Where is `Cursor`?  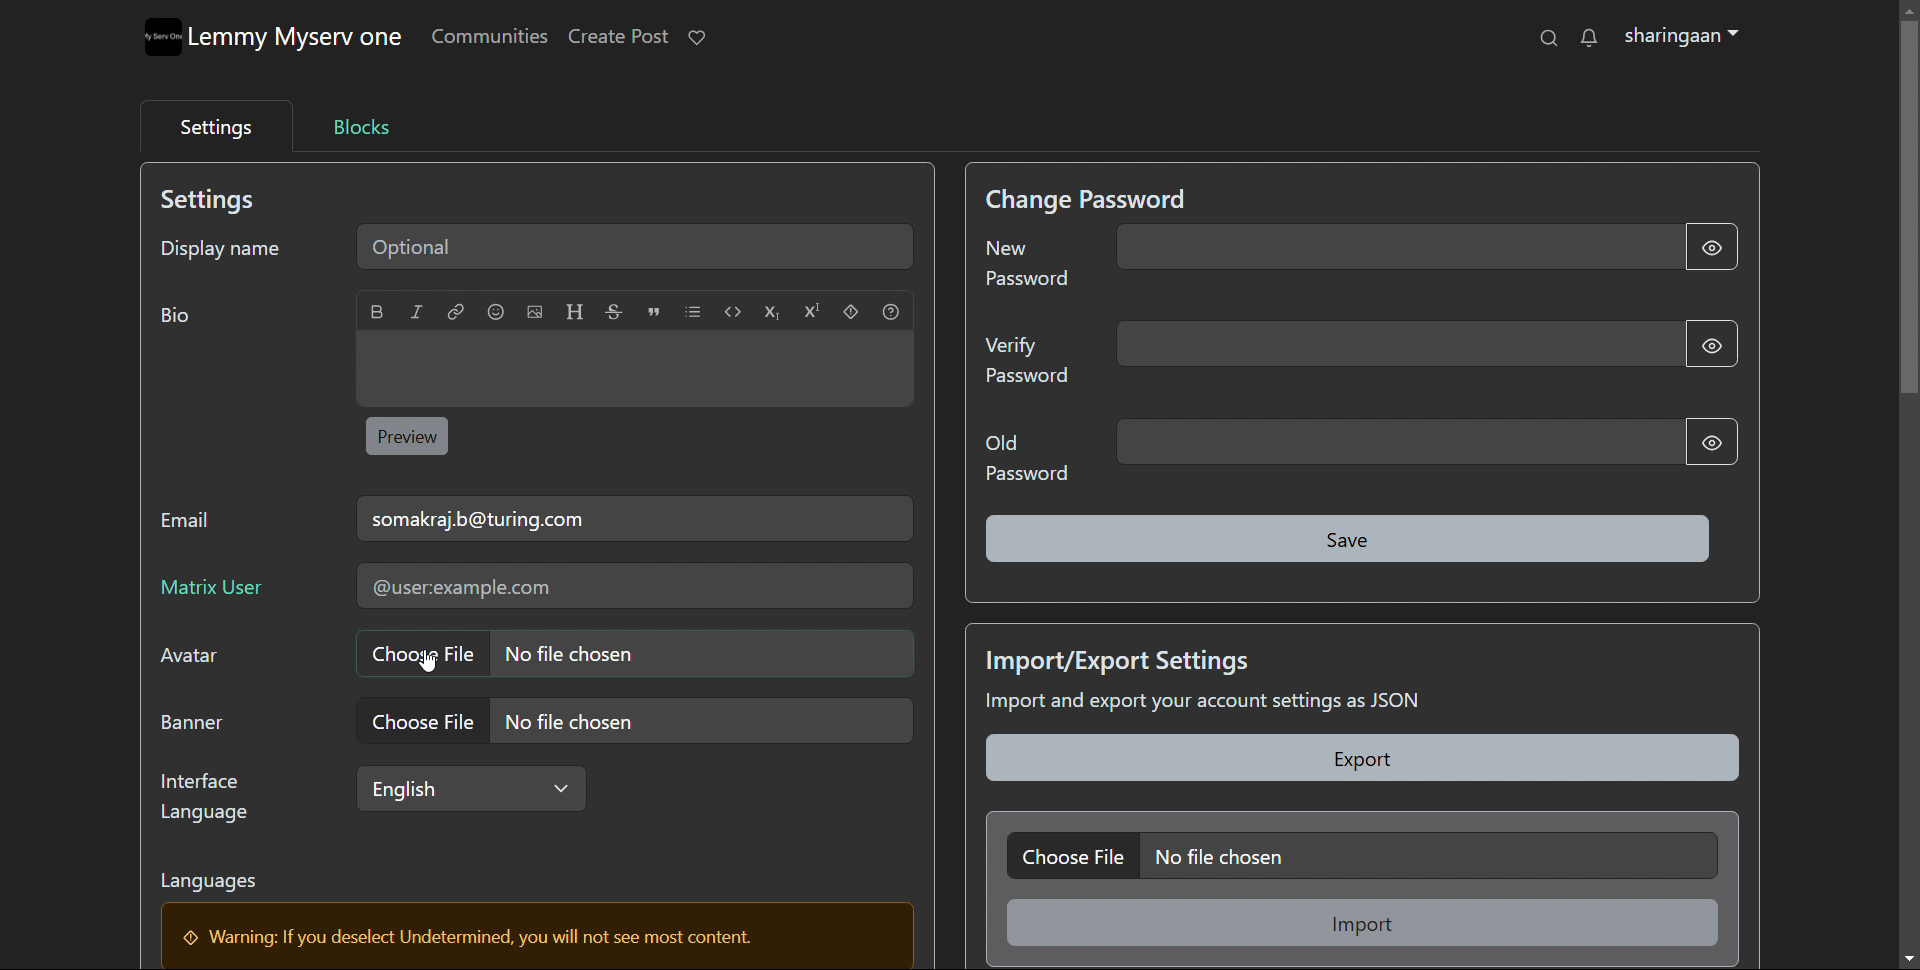 Cursor is located at coordinates (421, 659).